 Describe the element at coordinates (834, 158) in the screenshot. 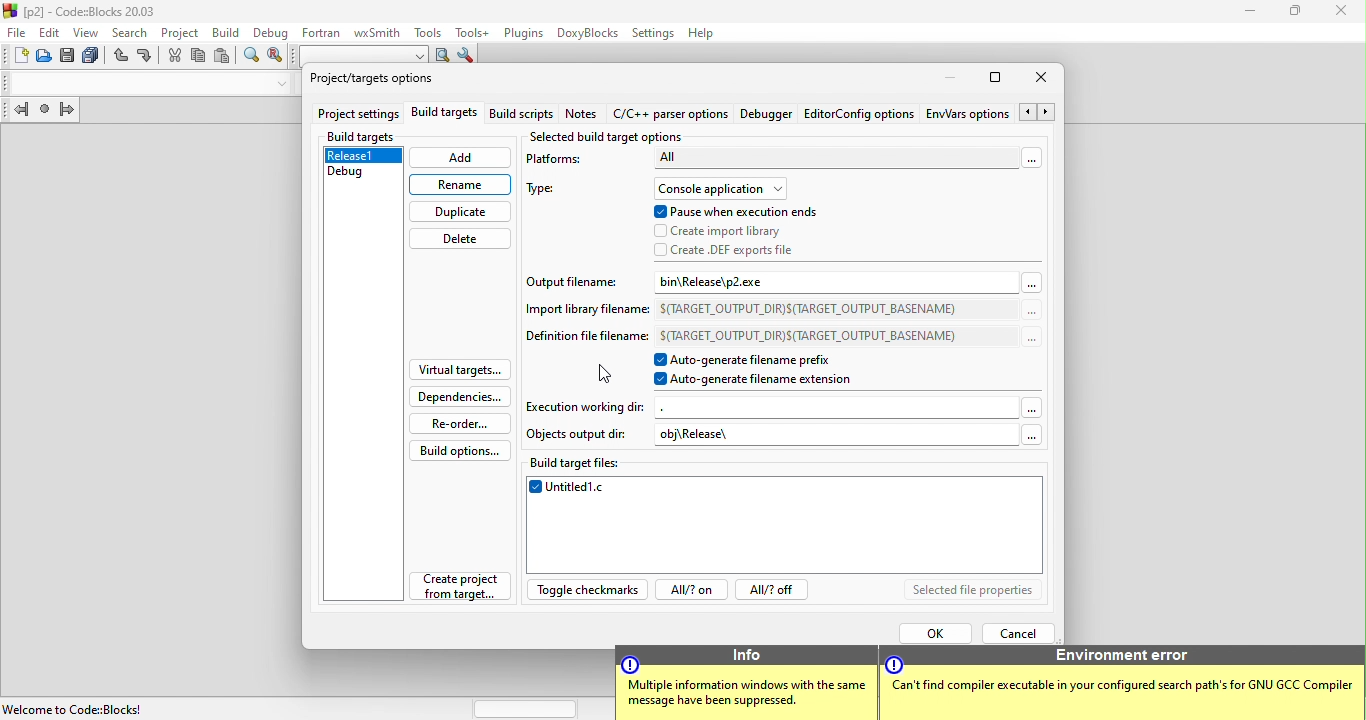

I see `ALL` at that location.